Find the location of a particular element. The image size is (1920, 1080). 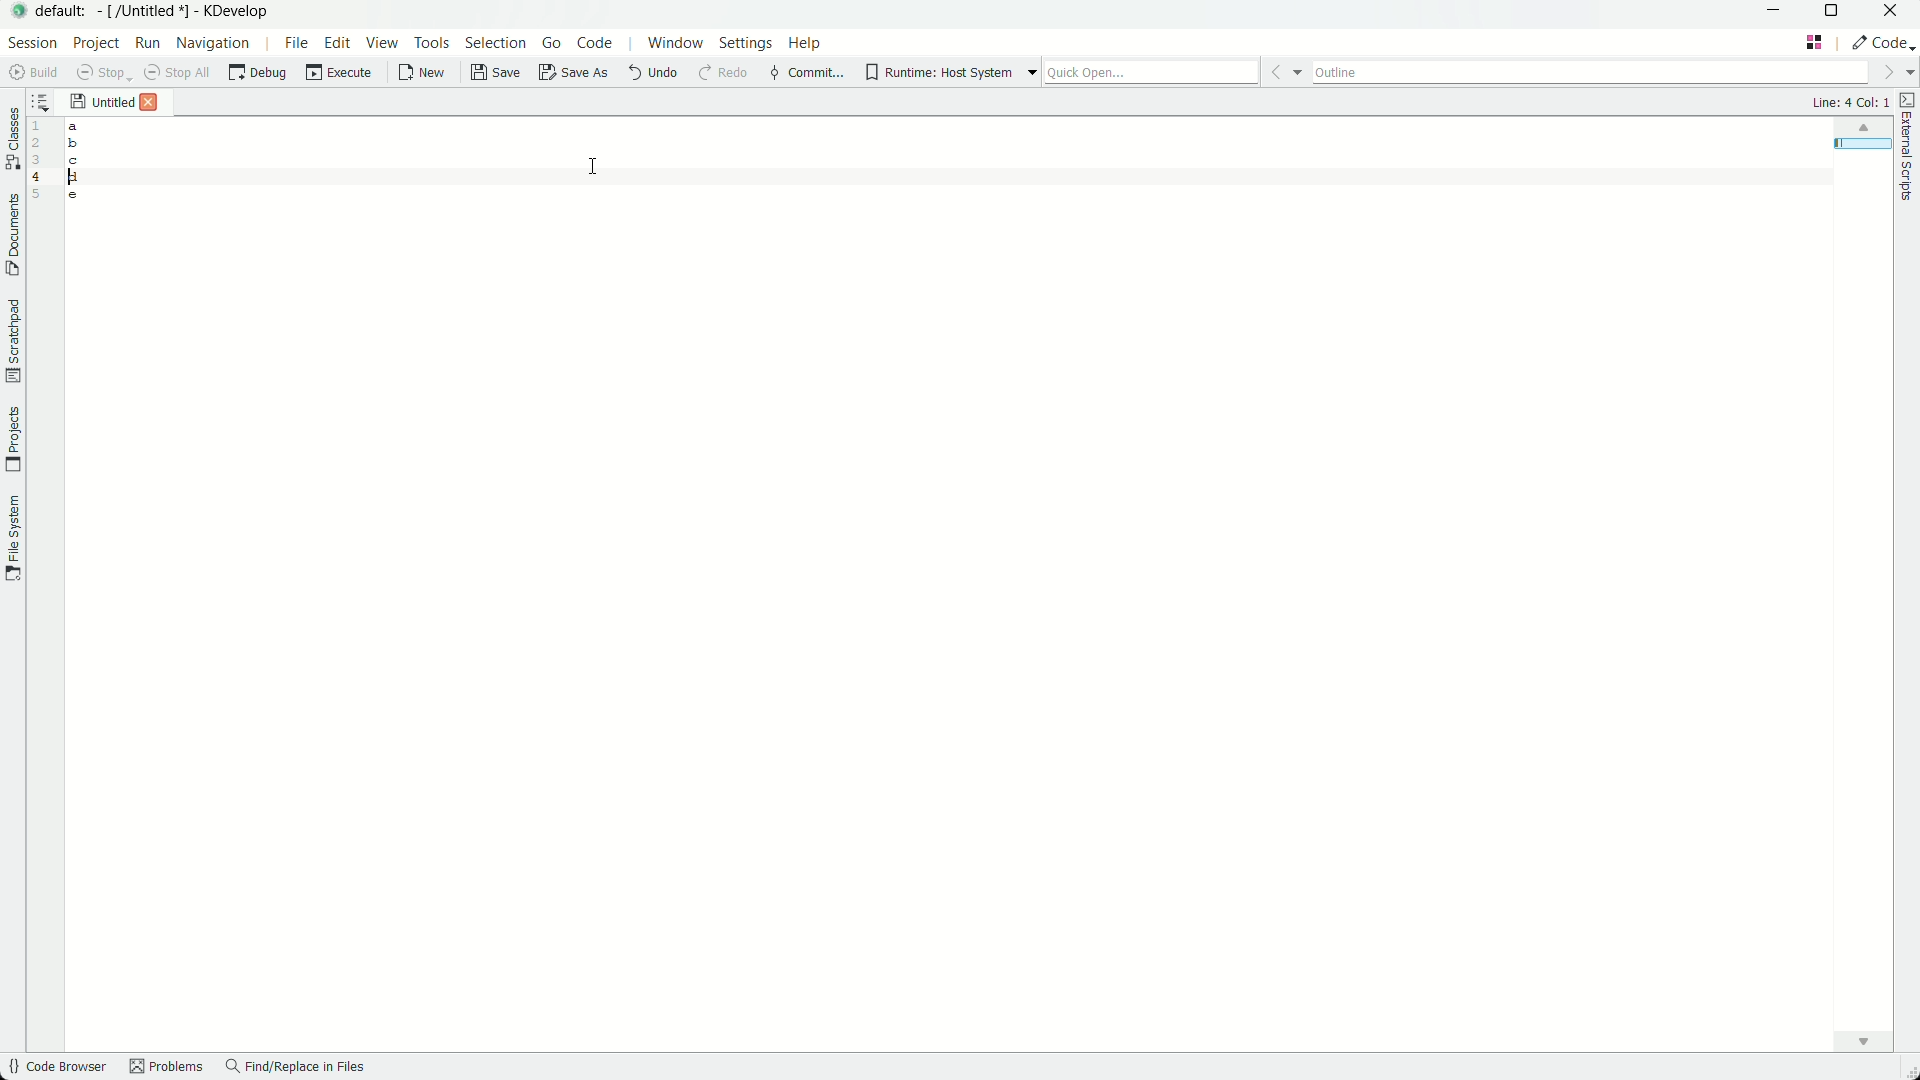

project is located at coordinates (95, 44).